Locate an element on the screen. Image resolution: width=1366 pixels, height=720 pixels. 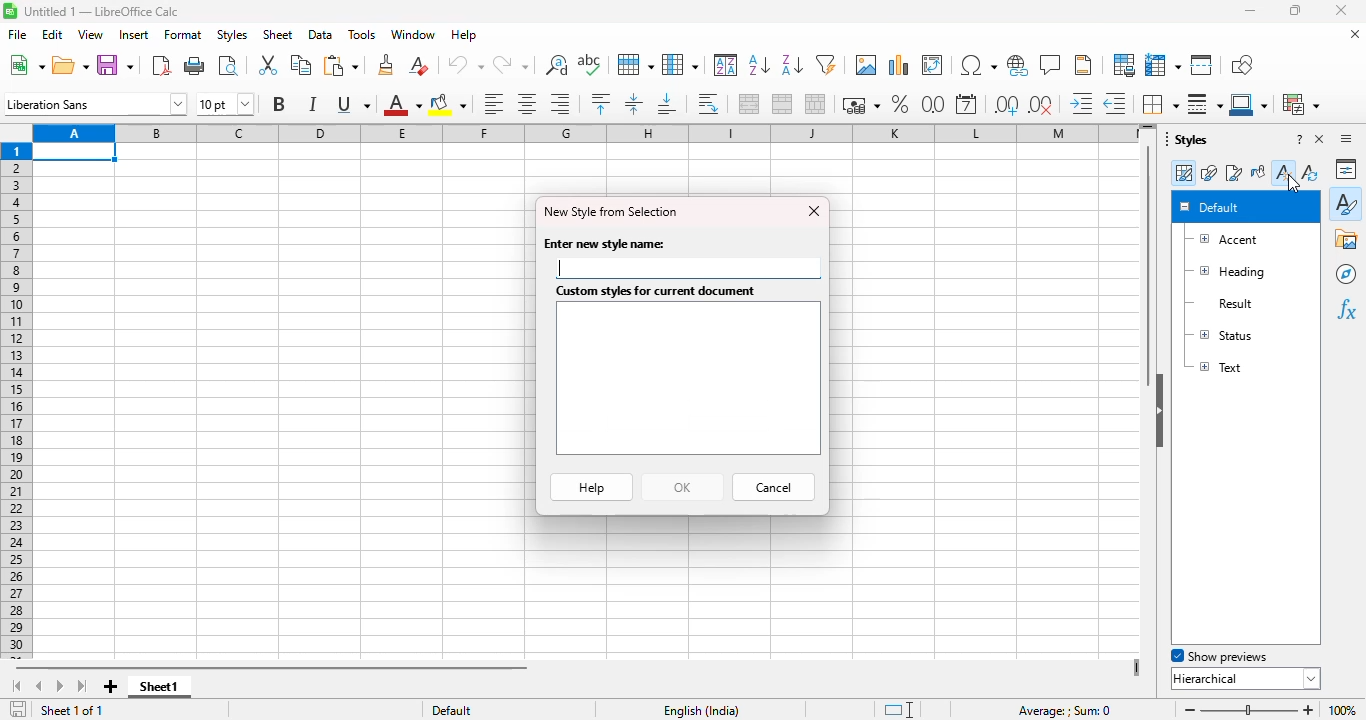
delete decimal is located at coordinates (1115, 103).